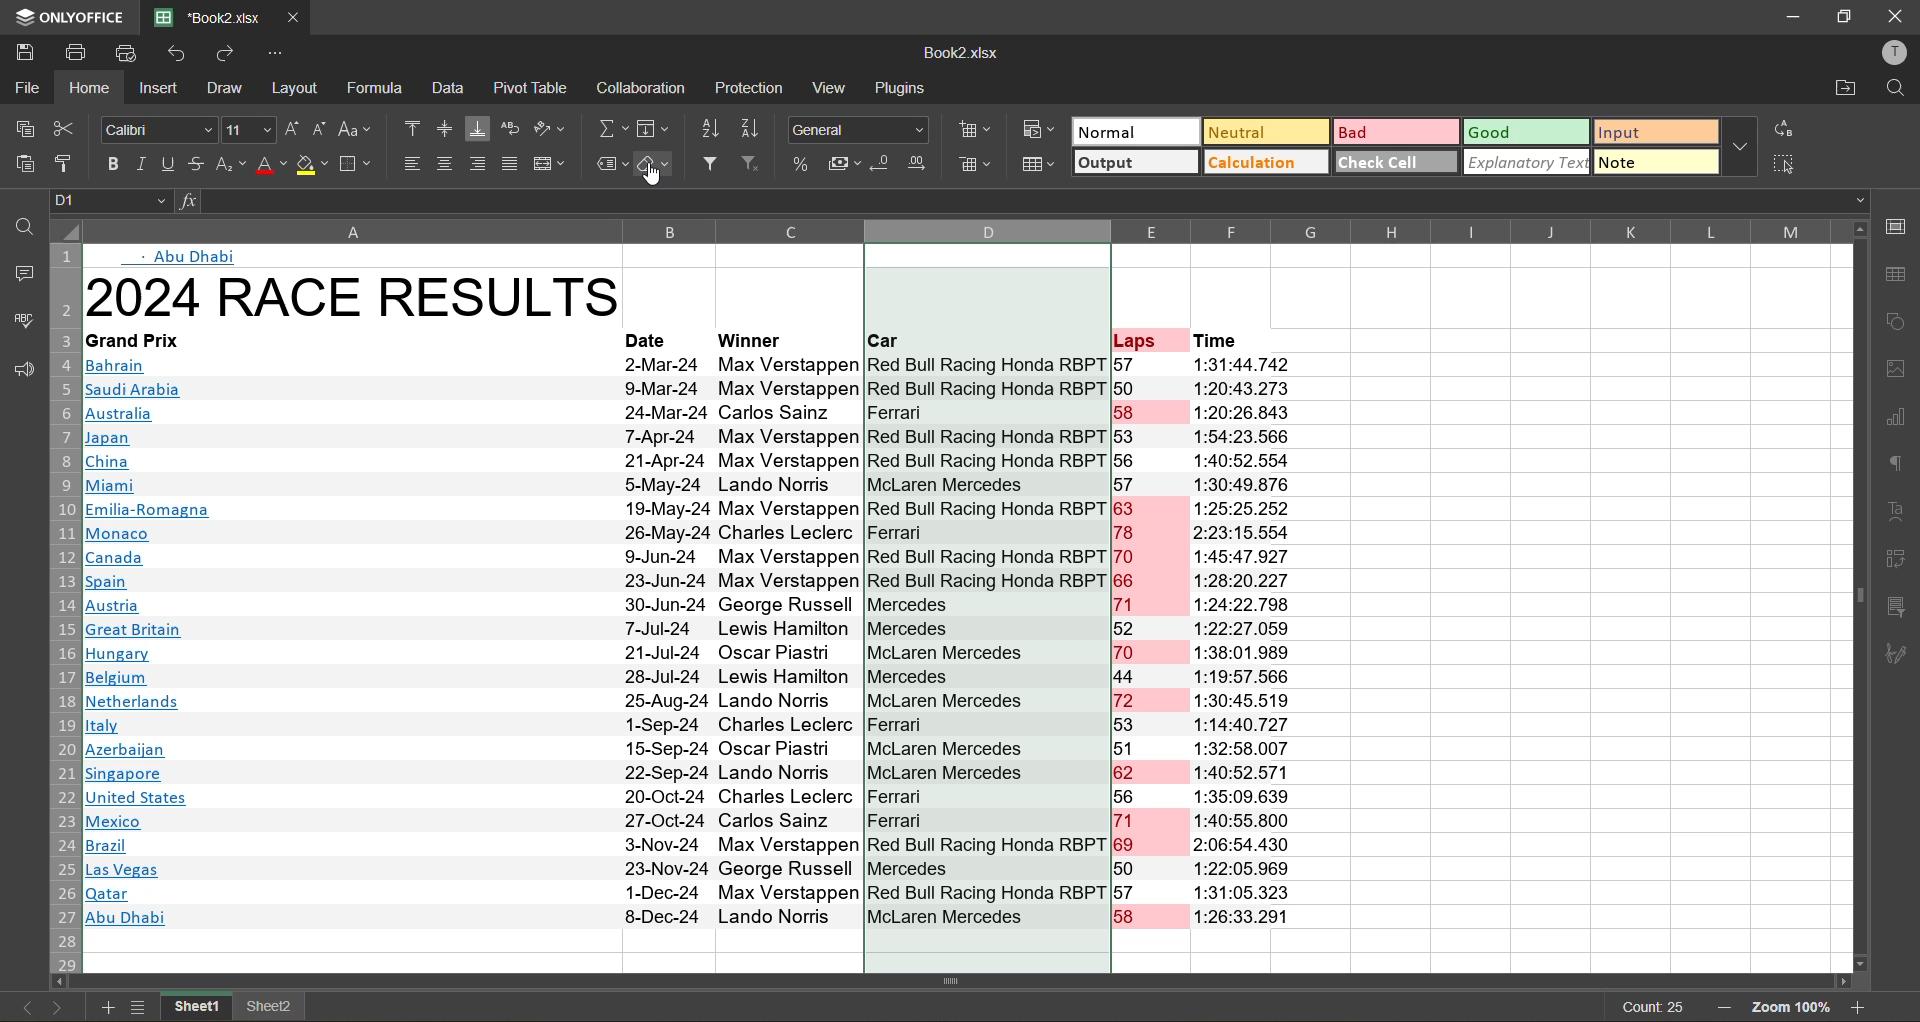 This screenshot has height=1022, width=1920. I want to click on |Ssaudi Arabia 9-Mar-24 Max Verstappen Red Bull Racing Honda RBPT 50 1:20:43.273, so click(688, 388).